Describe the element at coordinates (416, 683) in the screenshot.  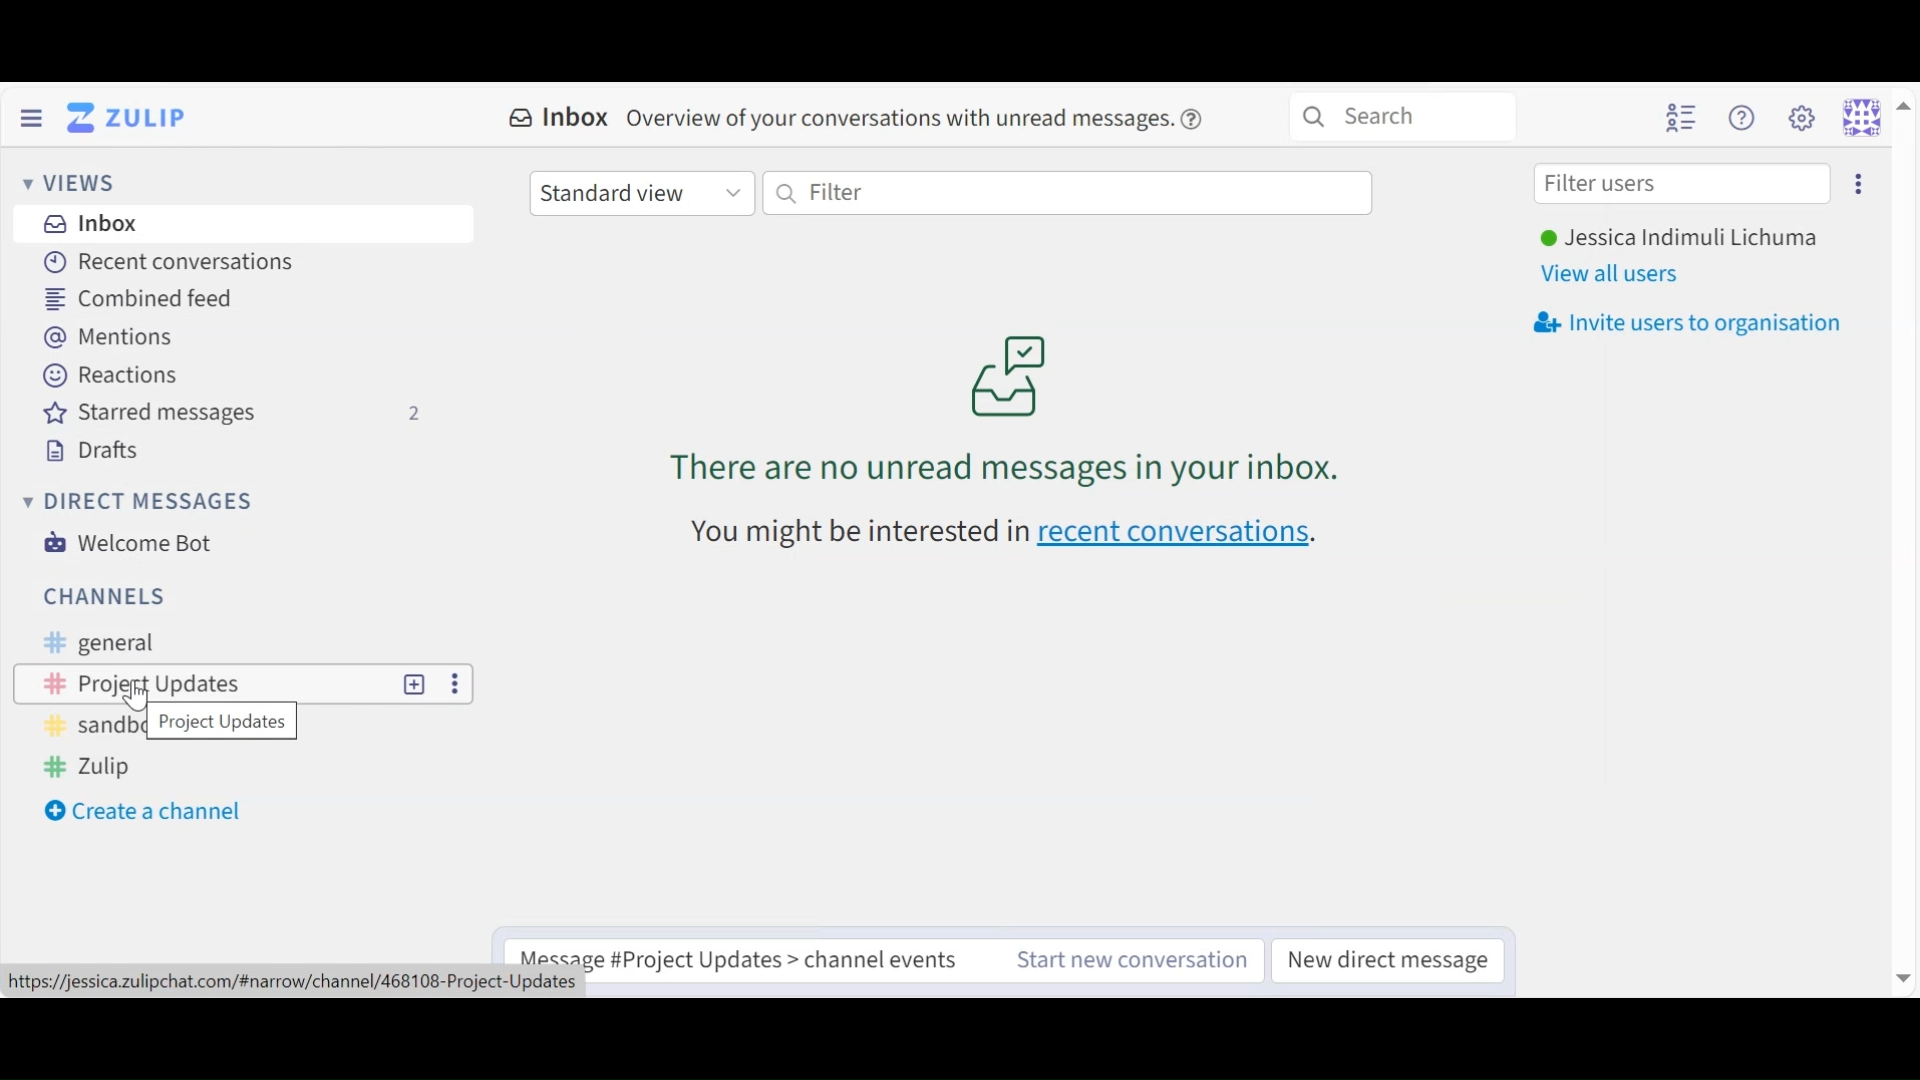
I see `New Topic` at that location.